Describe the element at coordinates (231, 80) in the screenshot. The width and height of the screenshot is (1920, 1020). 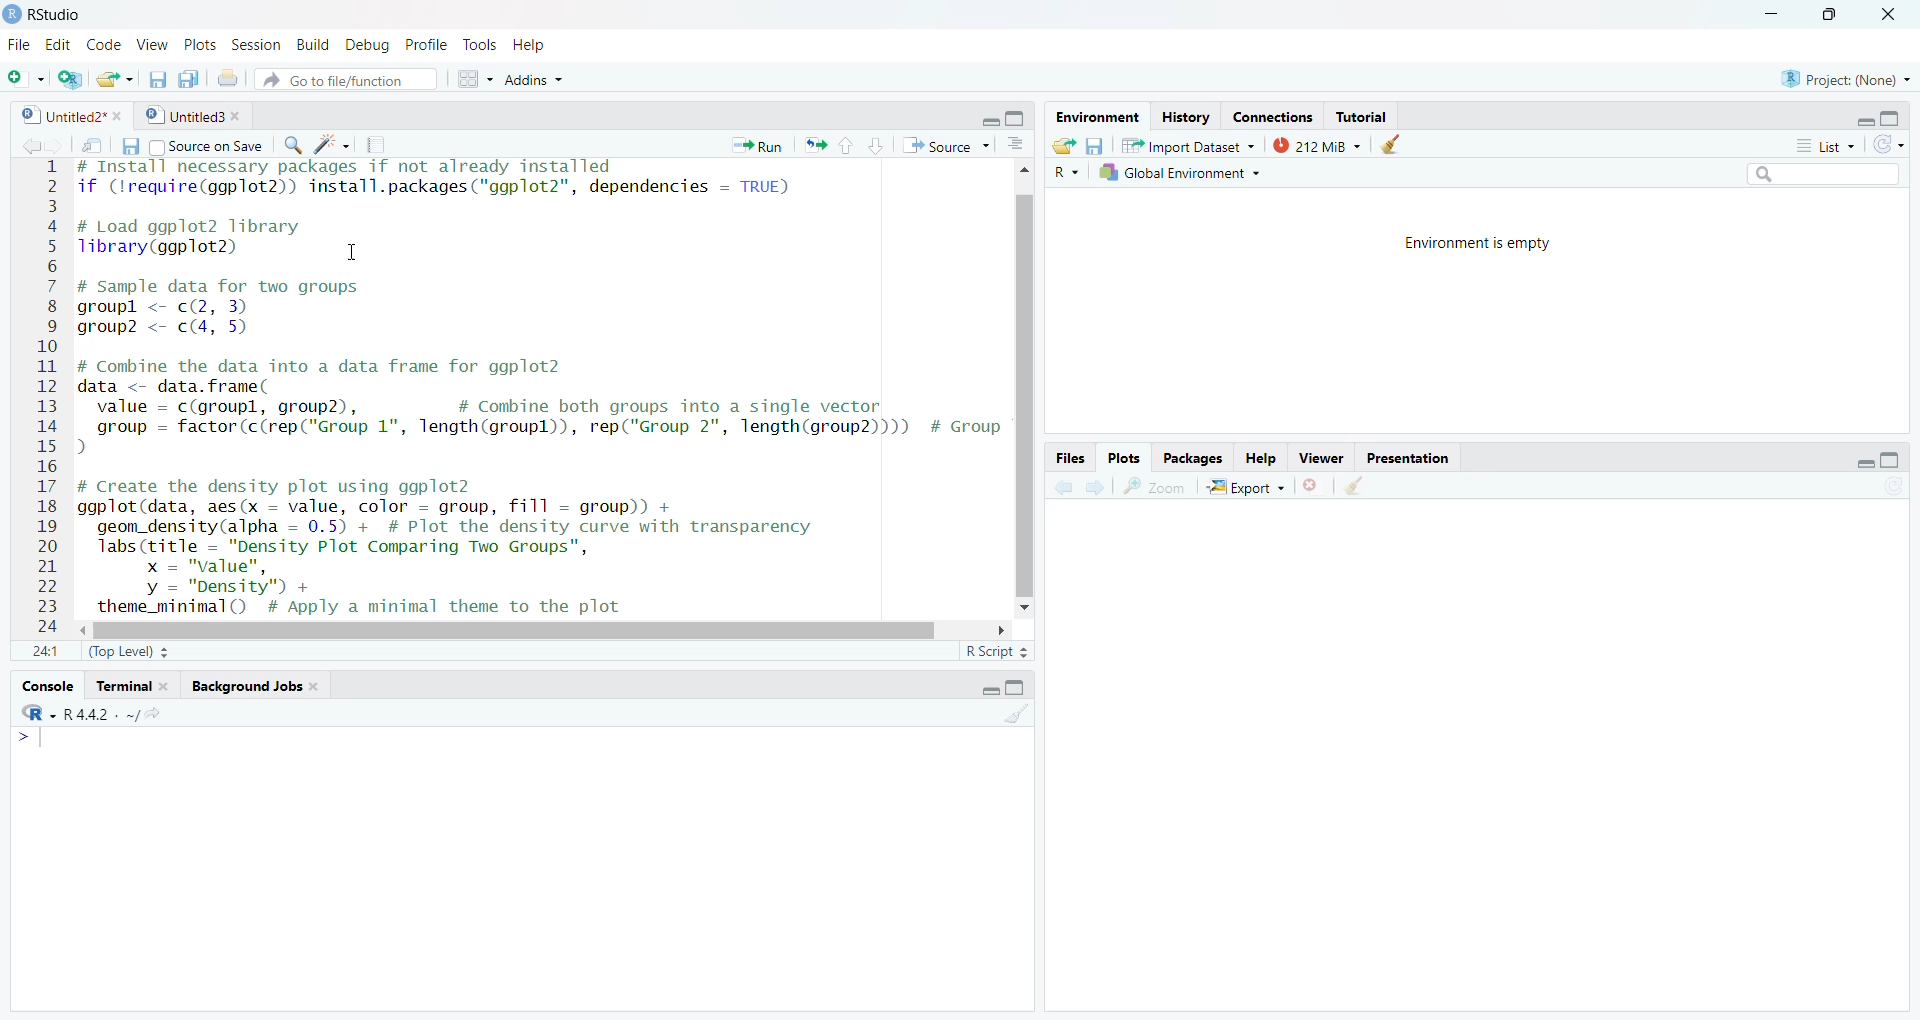
I see `print the current file` at that location.